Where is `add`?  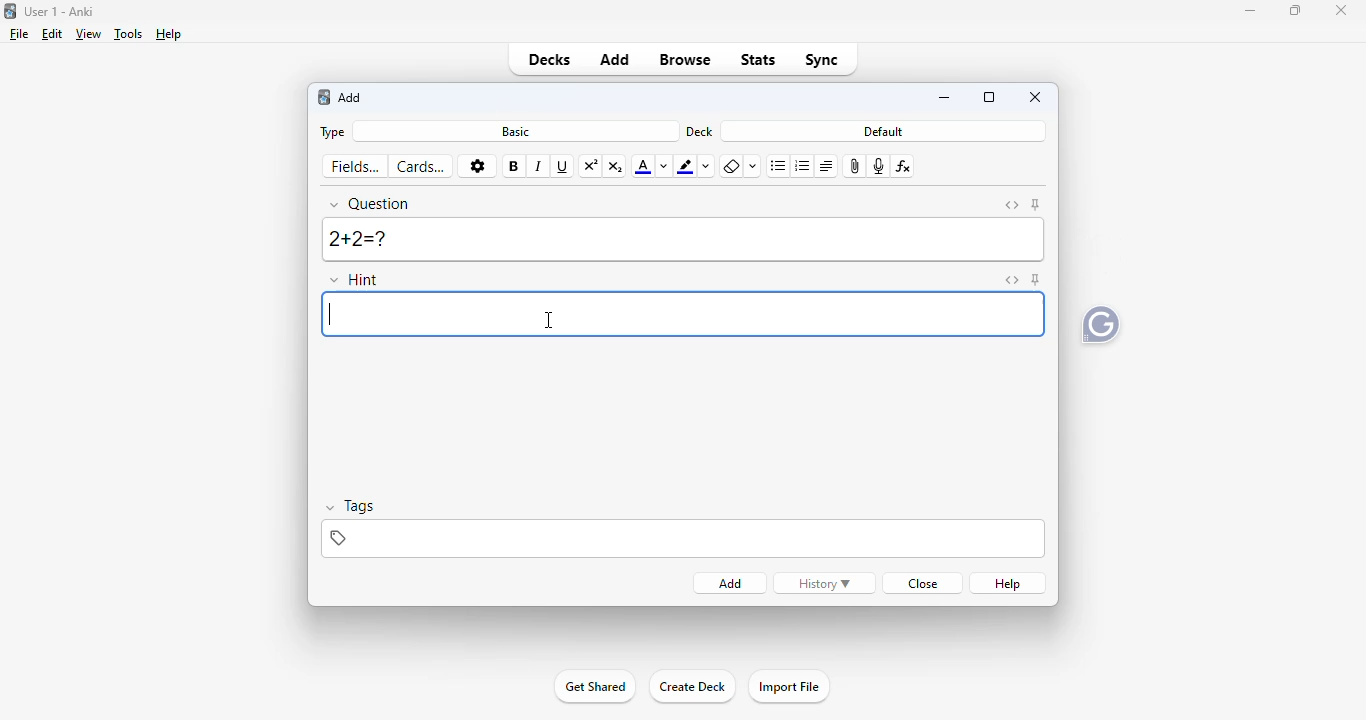
add is located at coordinates (349, 97).